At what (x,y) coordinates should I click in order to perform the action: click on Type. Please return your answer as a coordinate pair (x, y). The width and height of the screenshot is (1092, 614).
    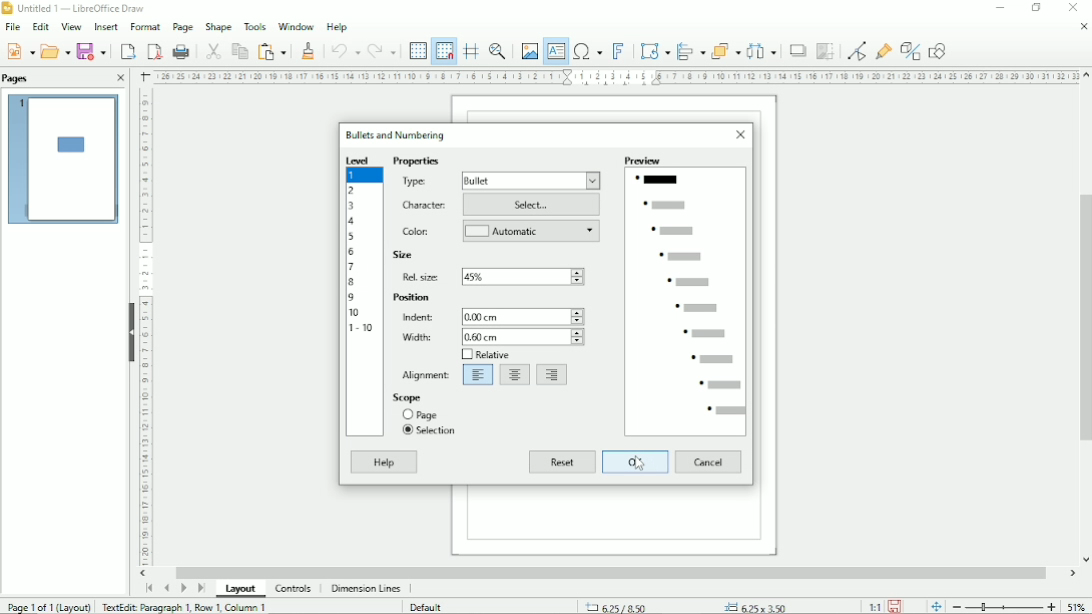
    Looking at the image, I should click on (416, 182).